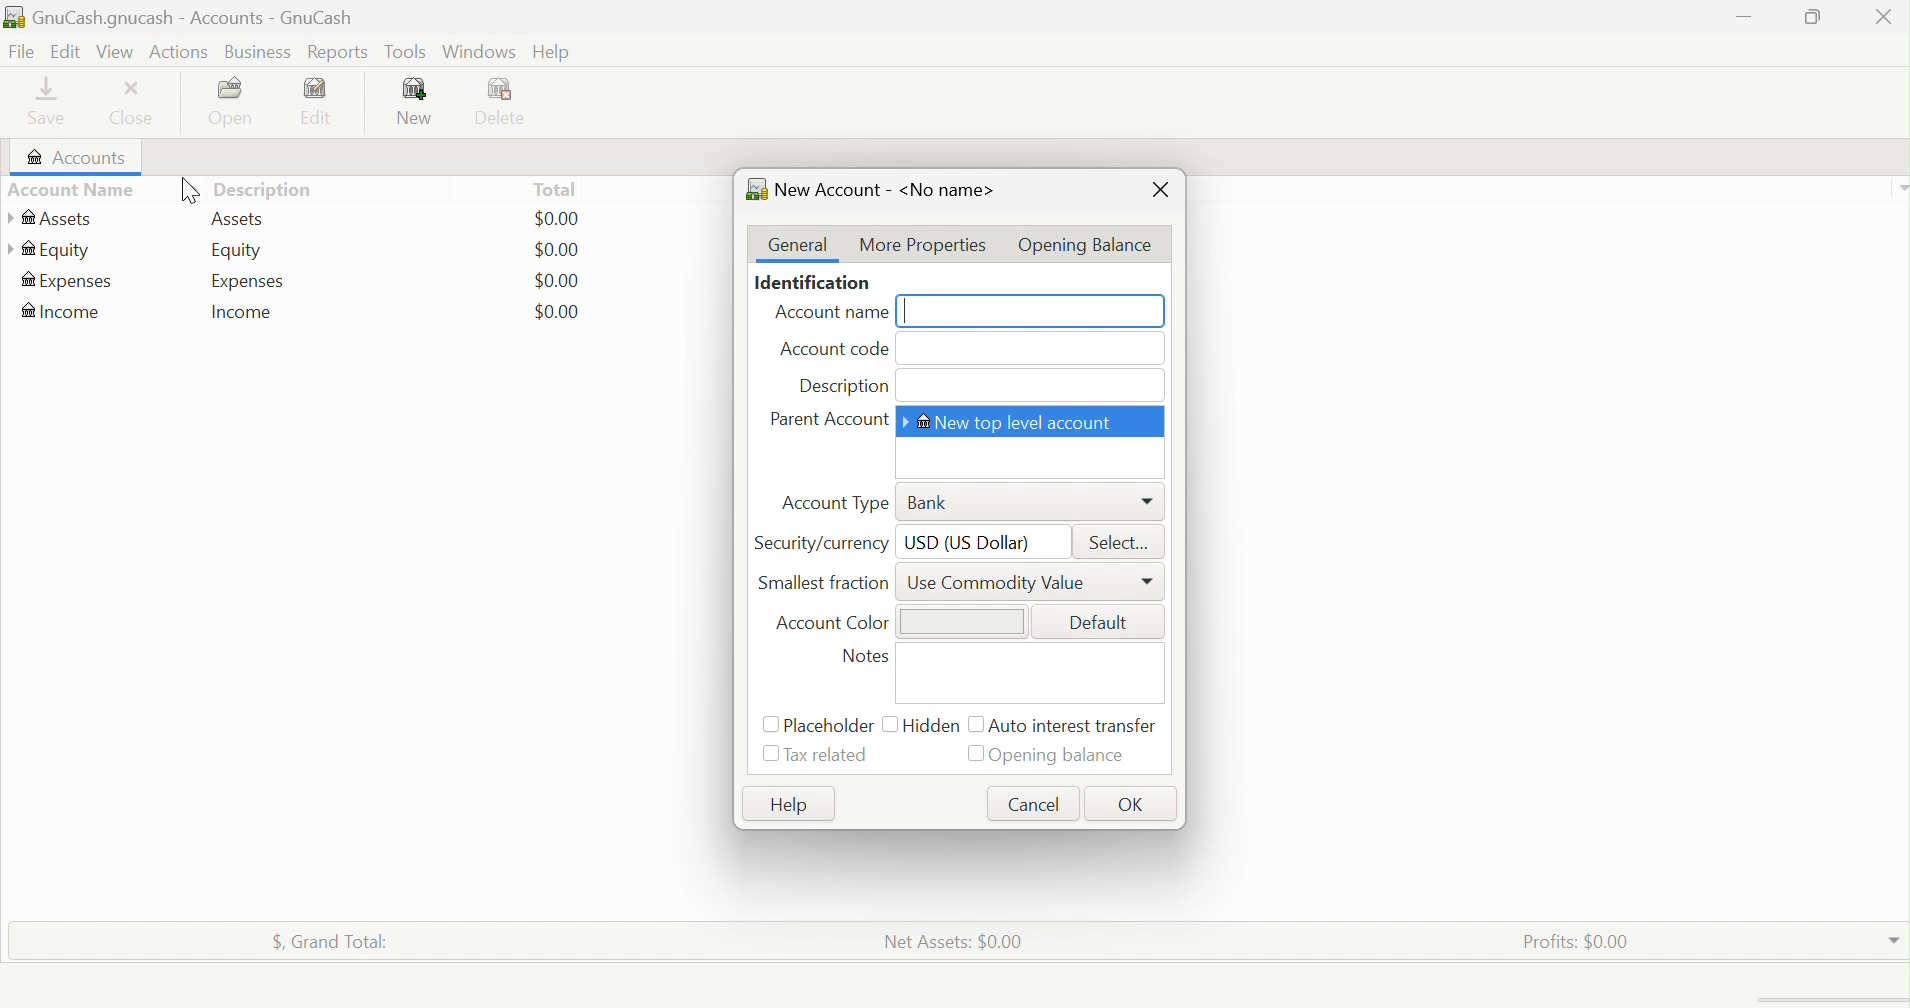 Image resolution: width=1910 pixels, height=1008 pixels. What do you see at coordinates (1124, 542) in the screenshot?
I see `Select...` at bounding box center [1124, 542].